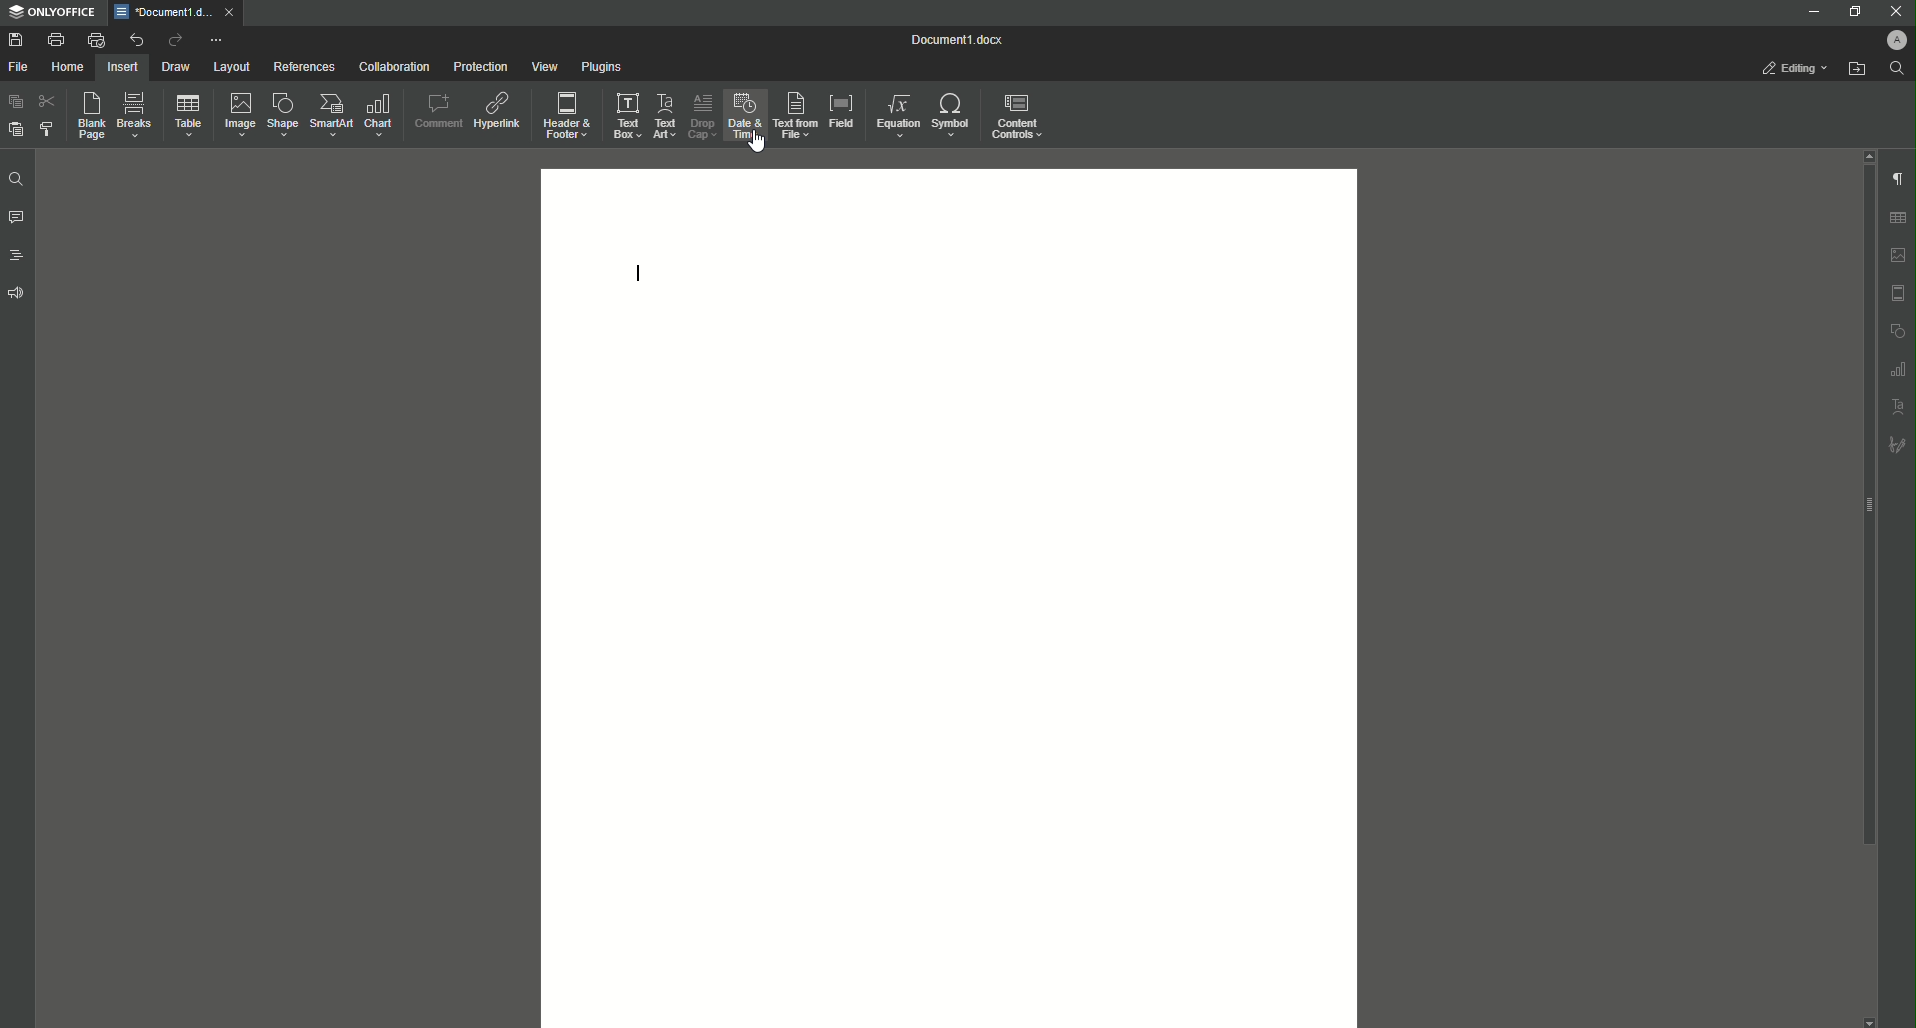 The image size is (1916, 1028). Describe the element at coordinates (86, 116) in the screenshot. I see `Blank Page` at that location.